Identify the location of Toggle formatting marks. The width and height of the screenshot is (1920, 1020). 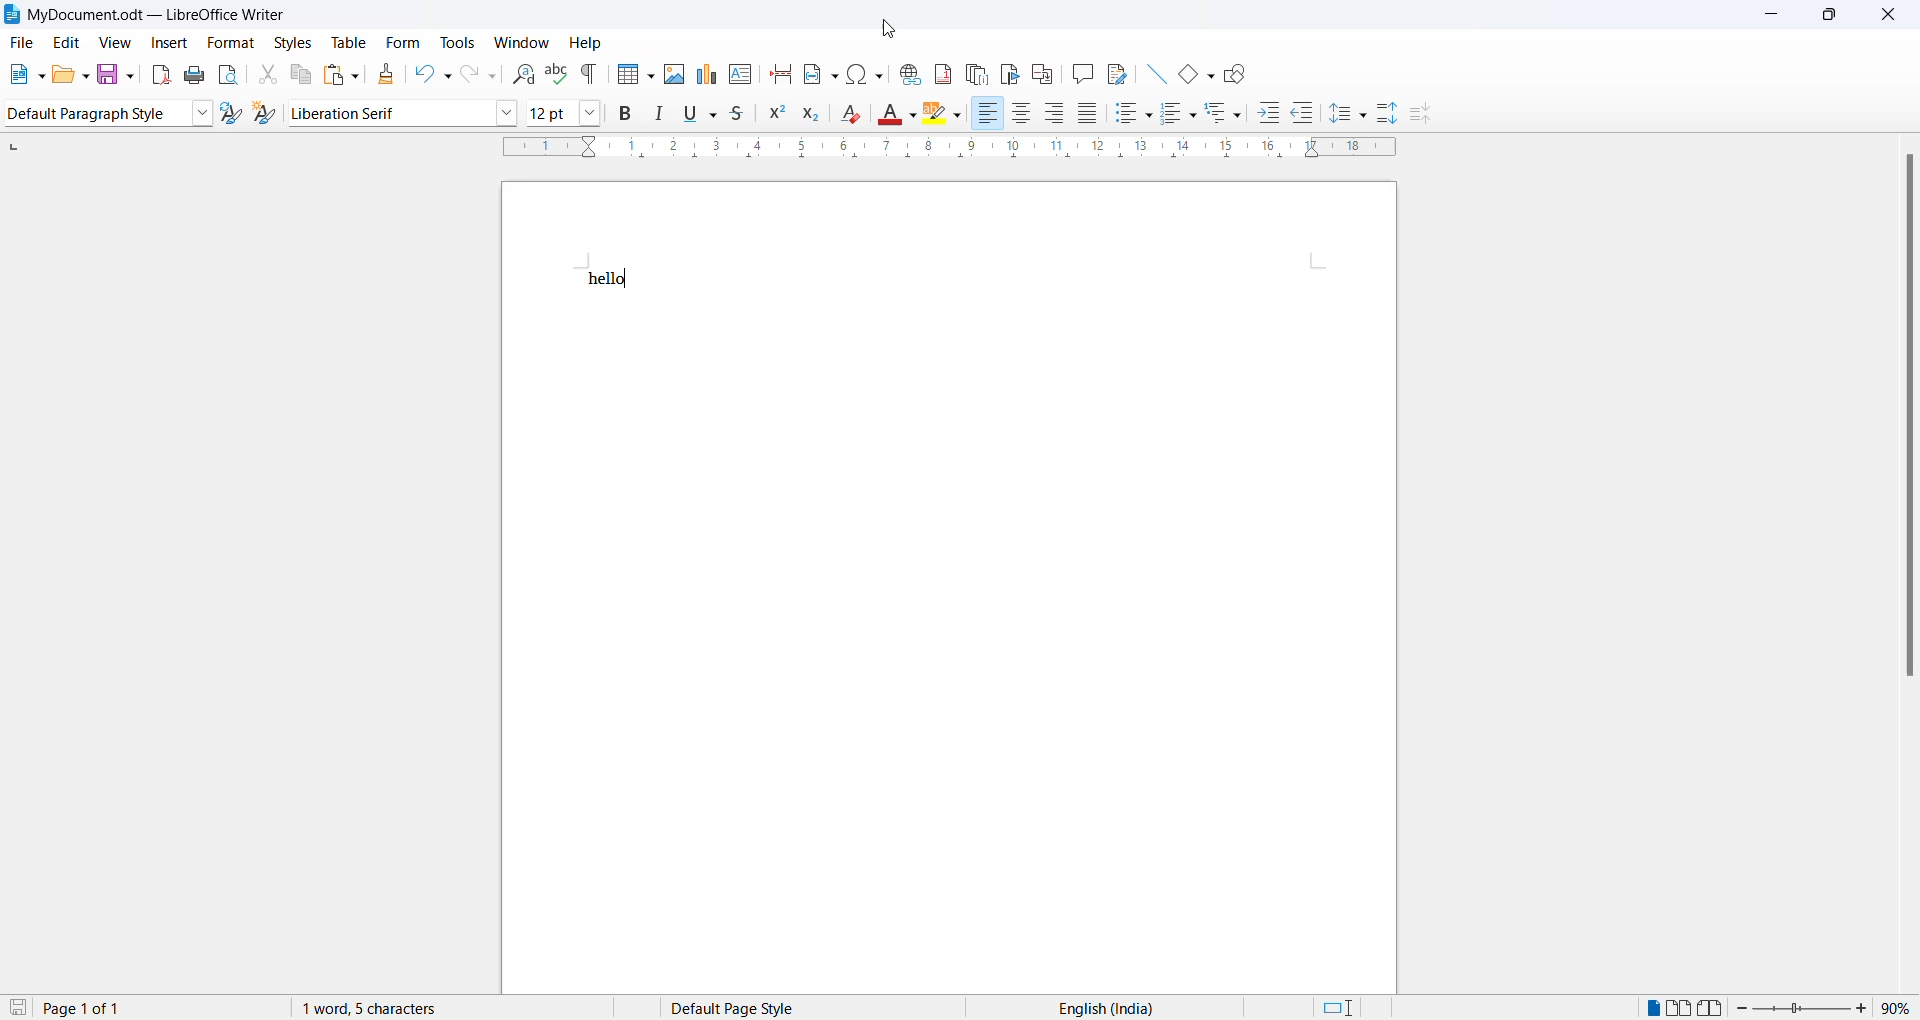
(592, 74).